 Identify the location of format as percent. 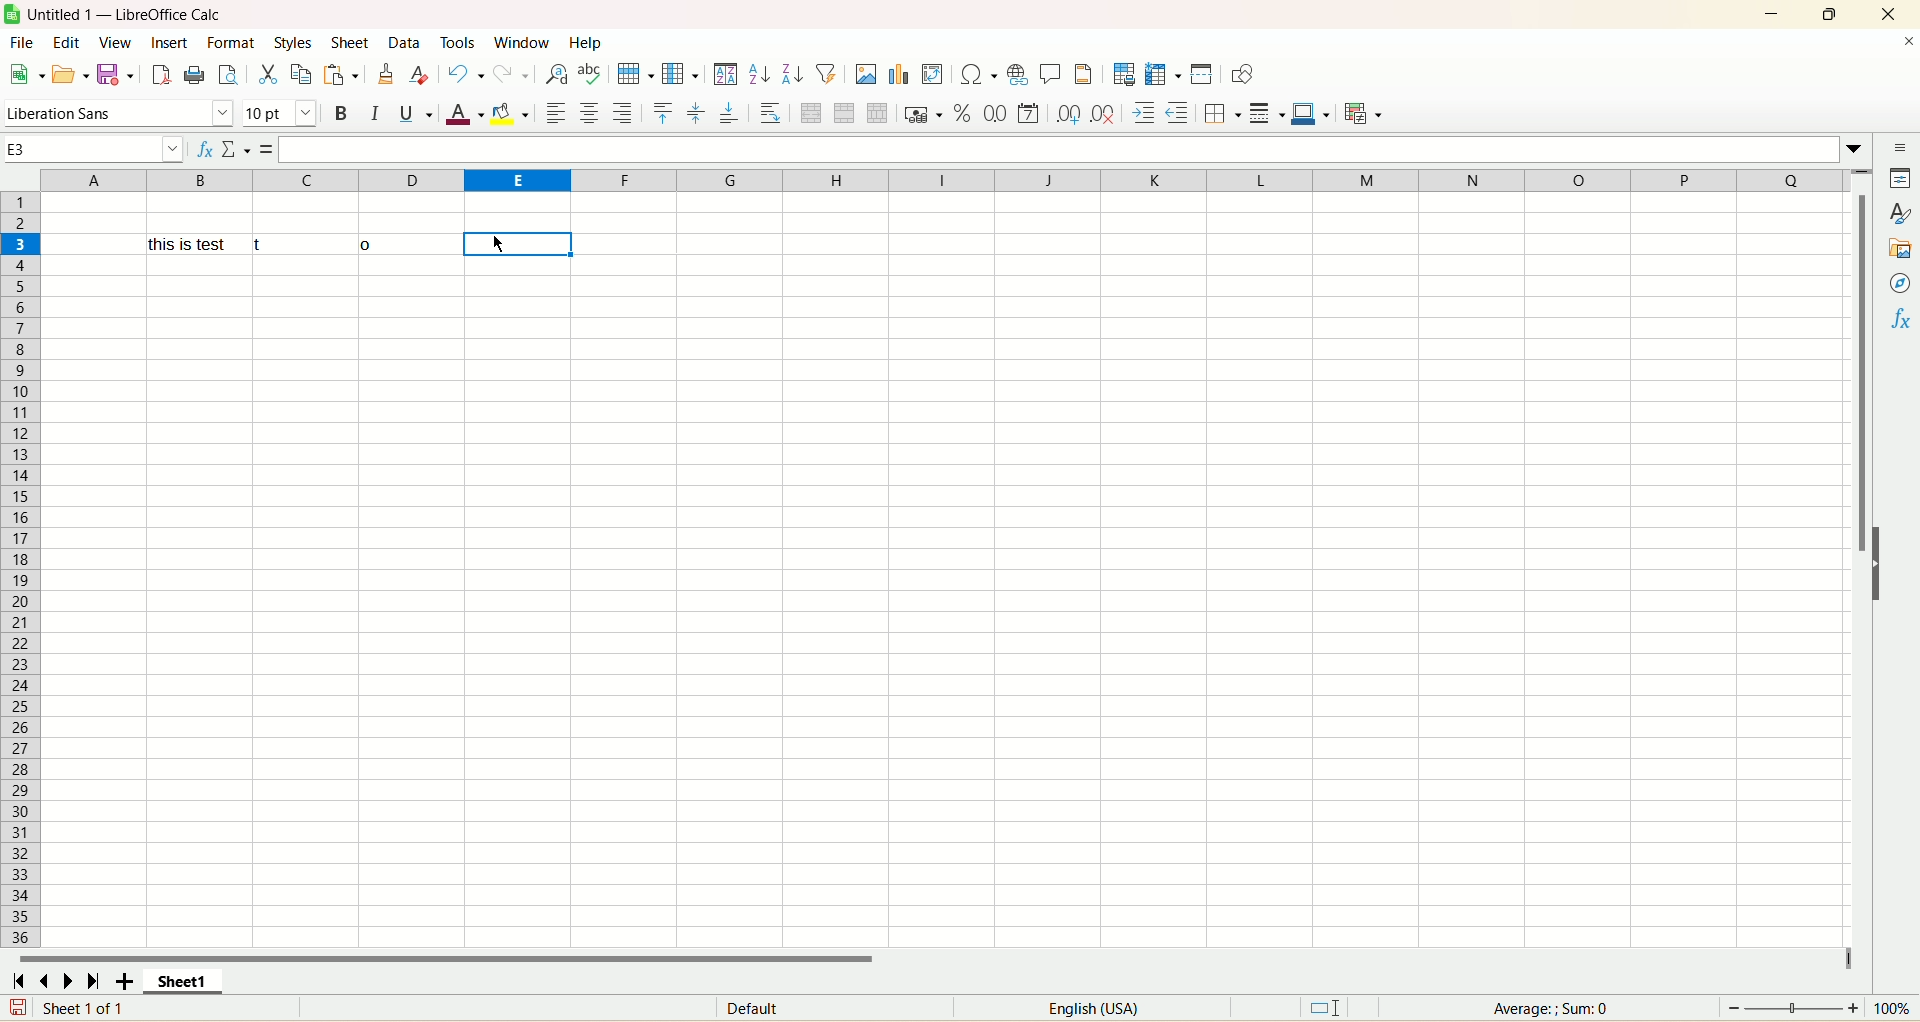
(964, 116).